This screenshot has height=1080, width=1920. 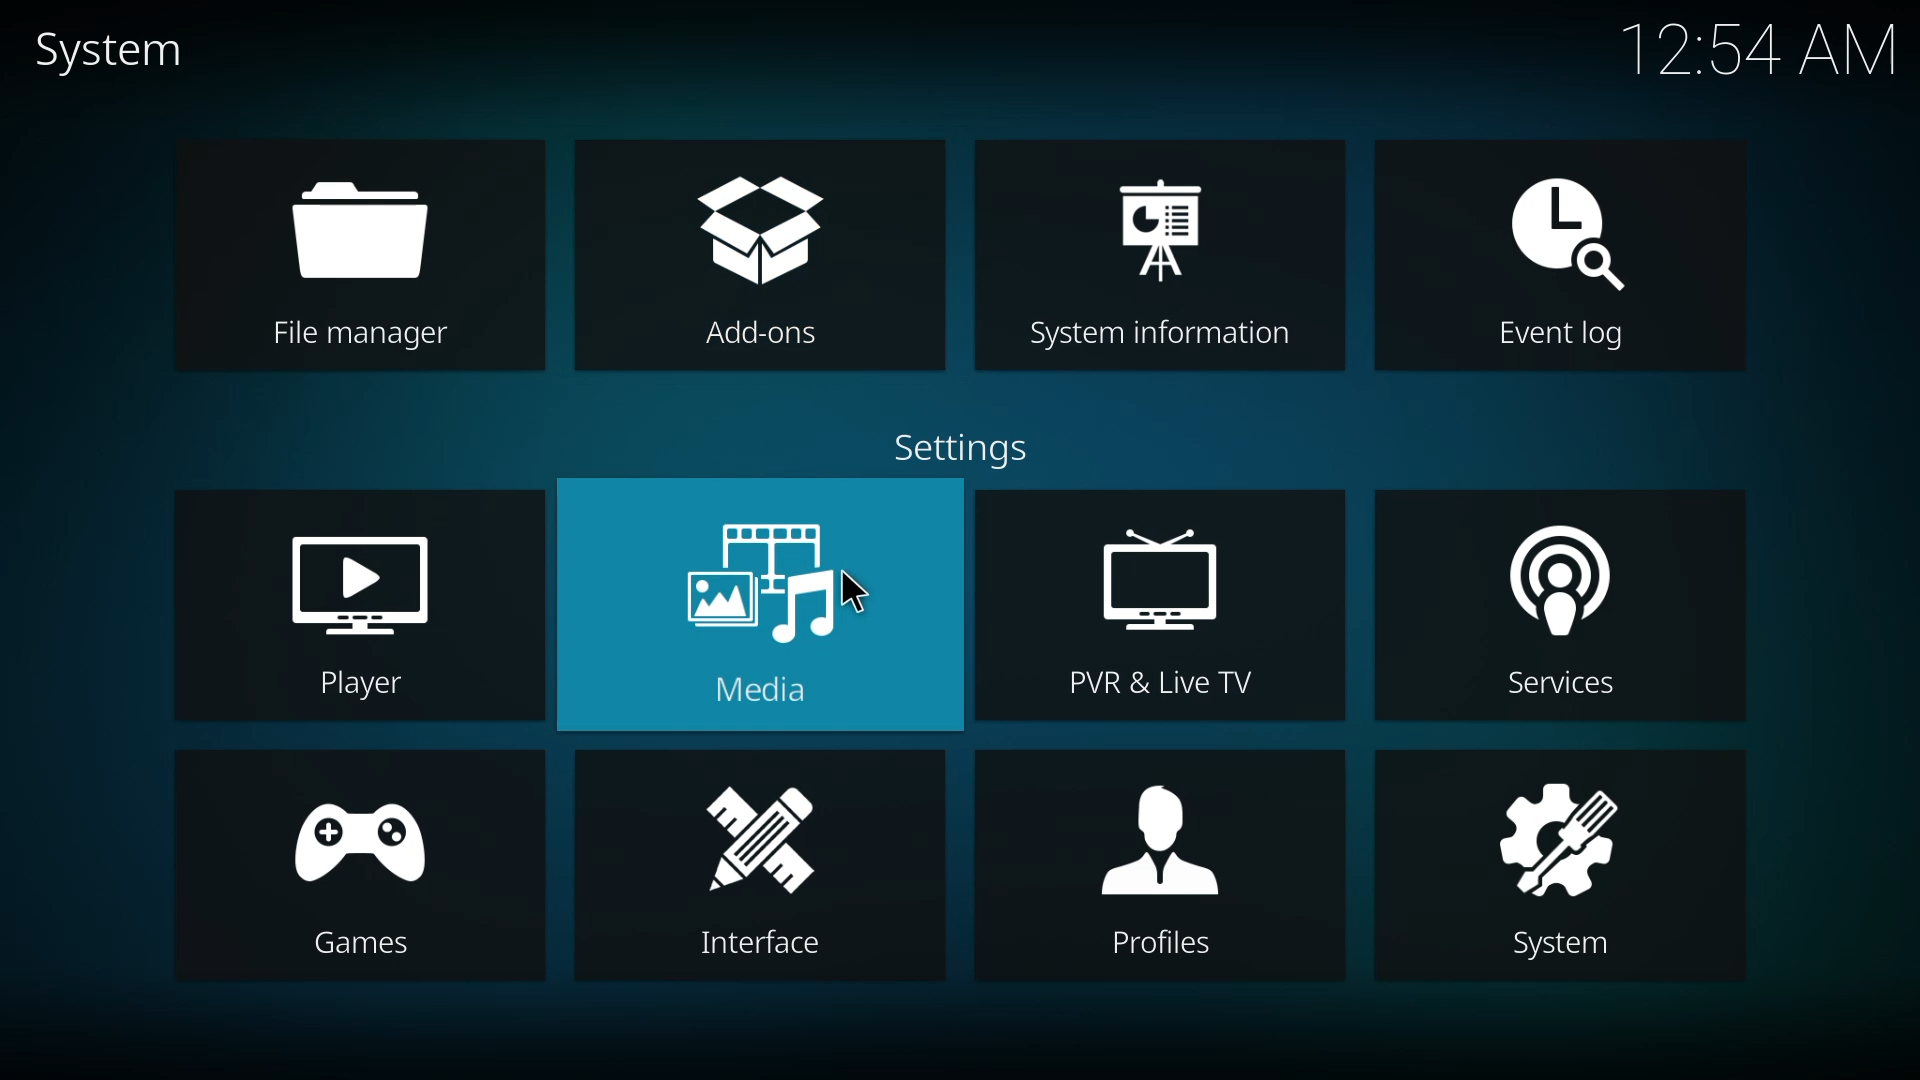 I want to click on time, so click(x=1761, y=46).